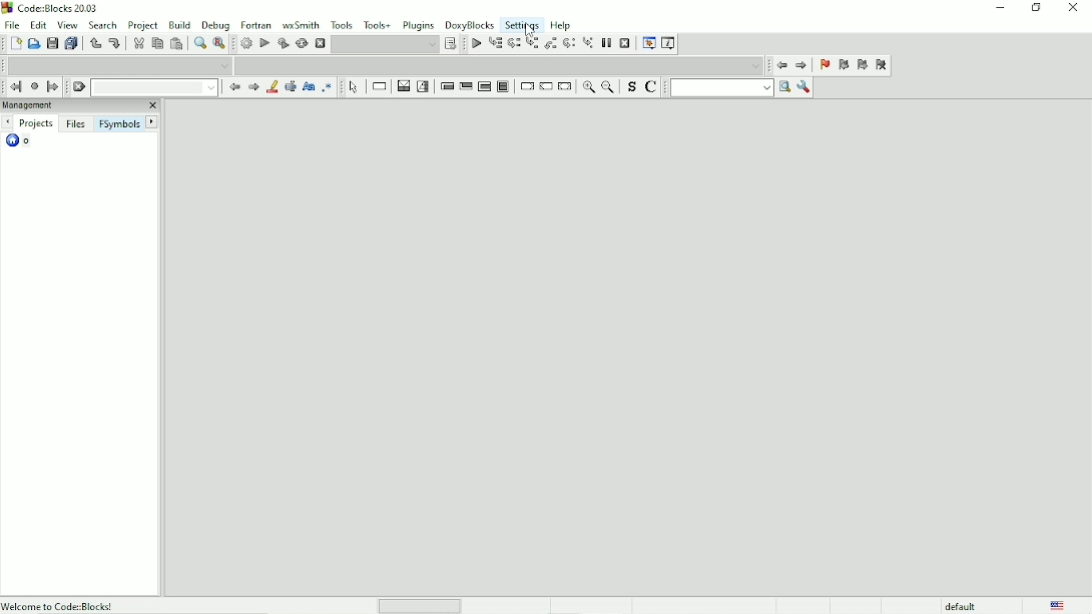 This screenshot has height=614, width=1092. I want to click on Toggle bookmark, so click(823, 65).